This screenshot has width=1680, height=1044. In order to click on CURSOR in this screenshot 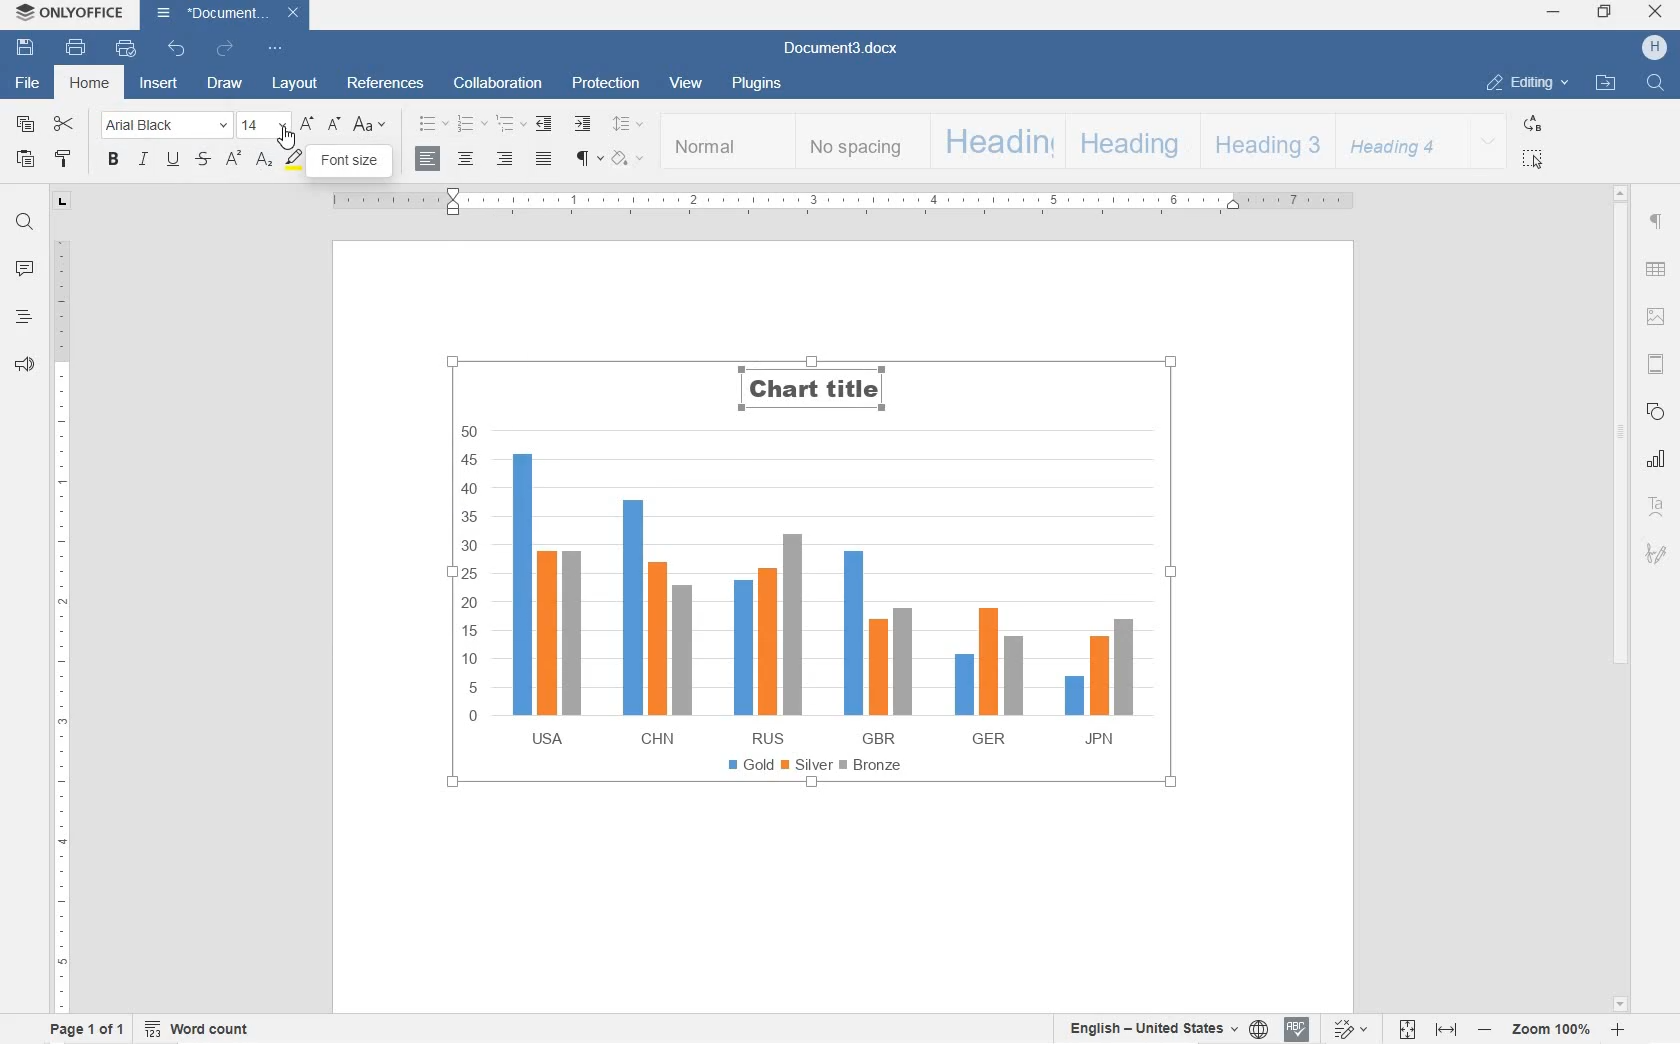, I will do `click(287, 141)`.